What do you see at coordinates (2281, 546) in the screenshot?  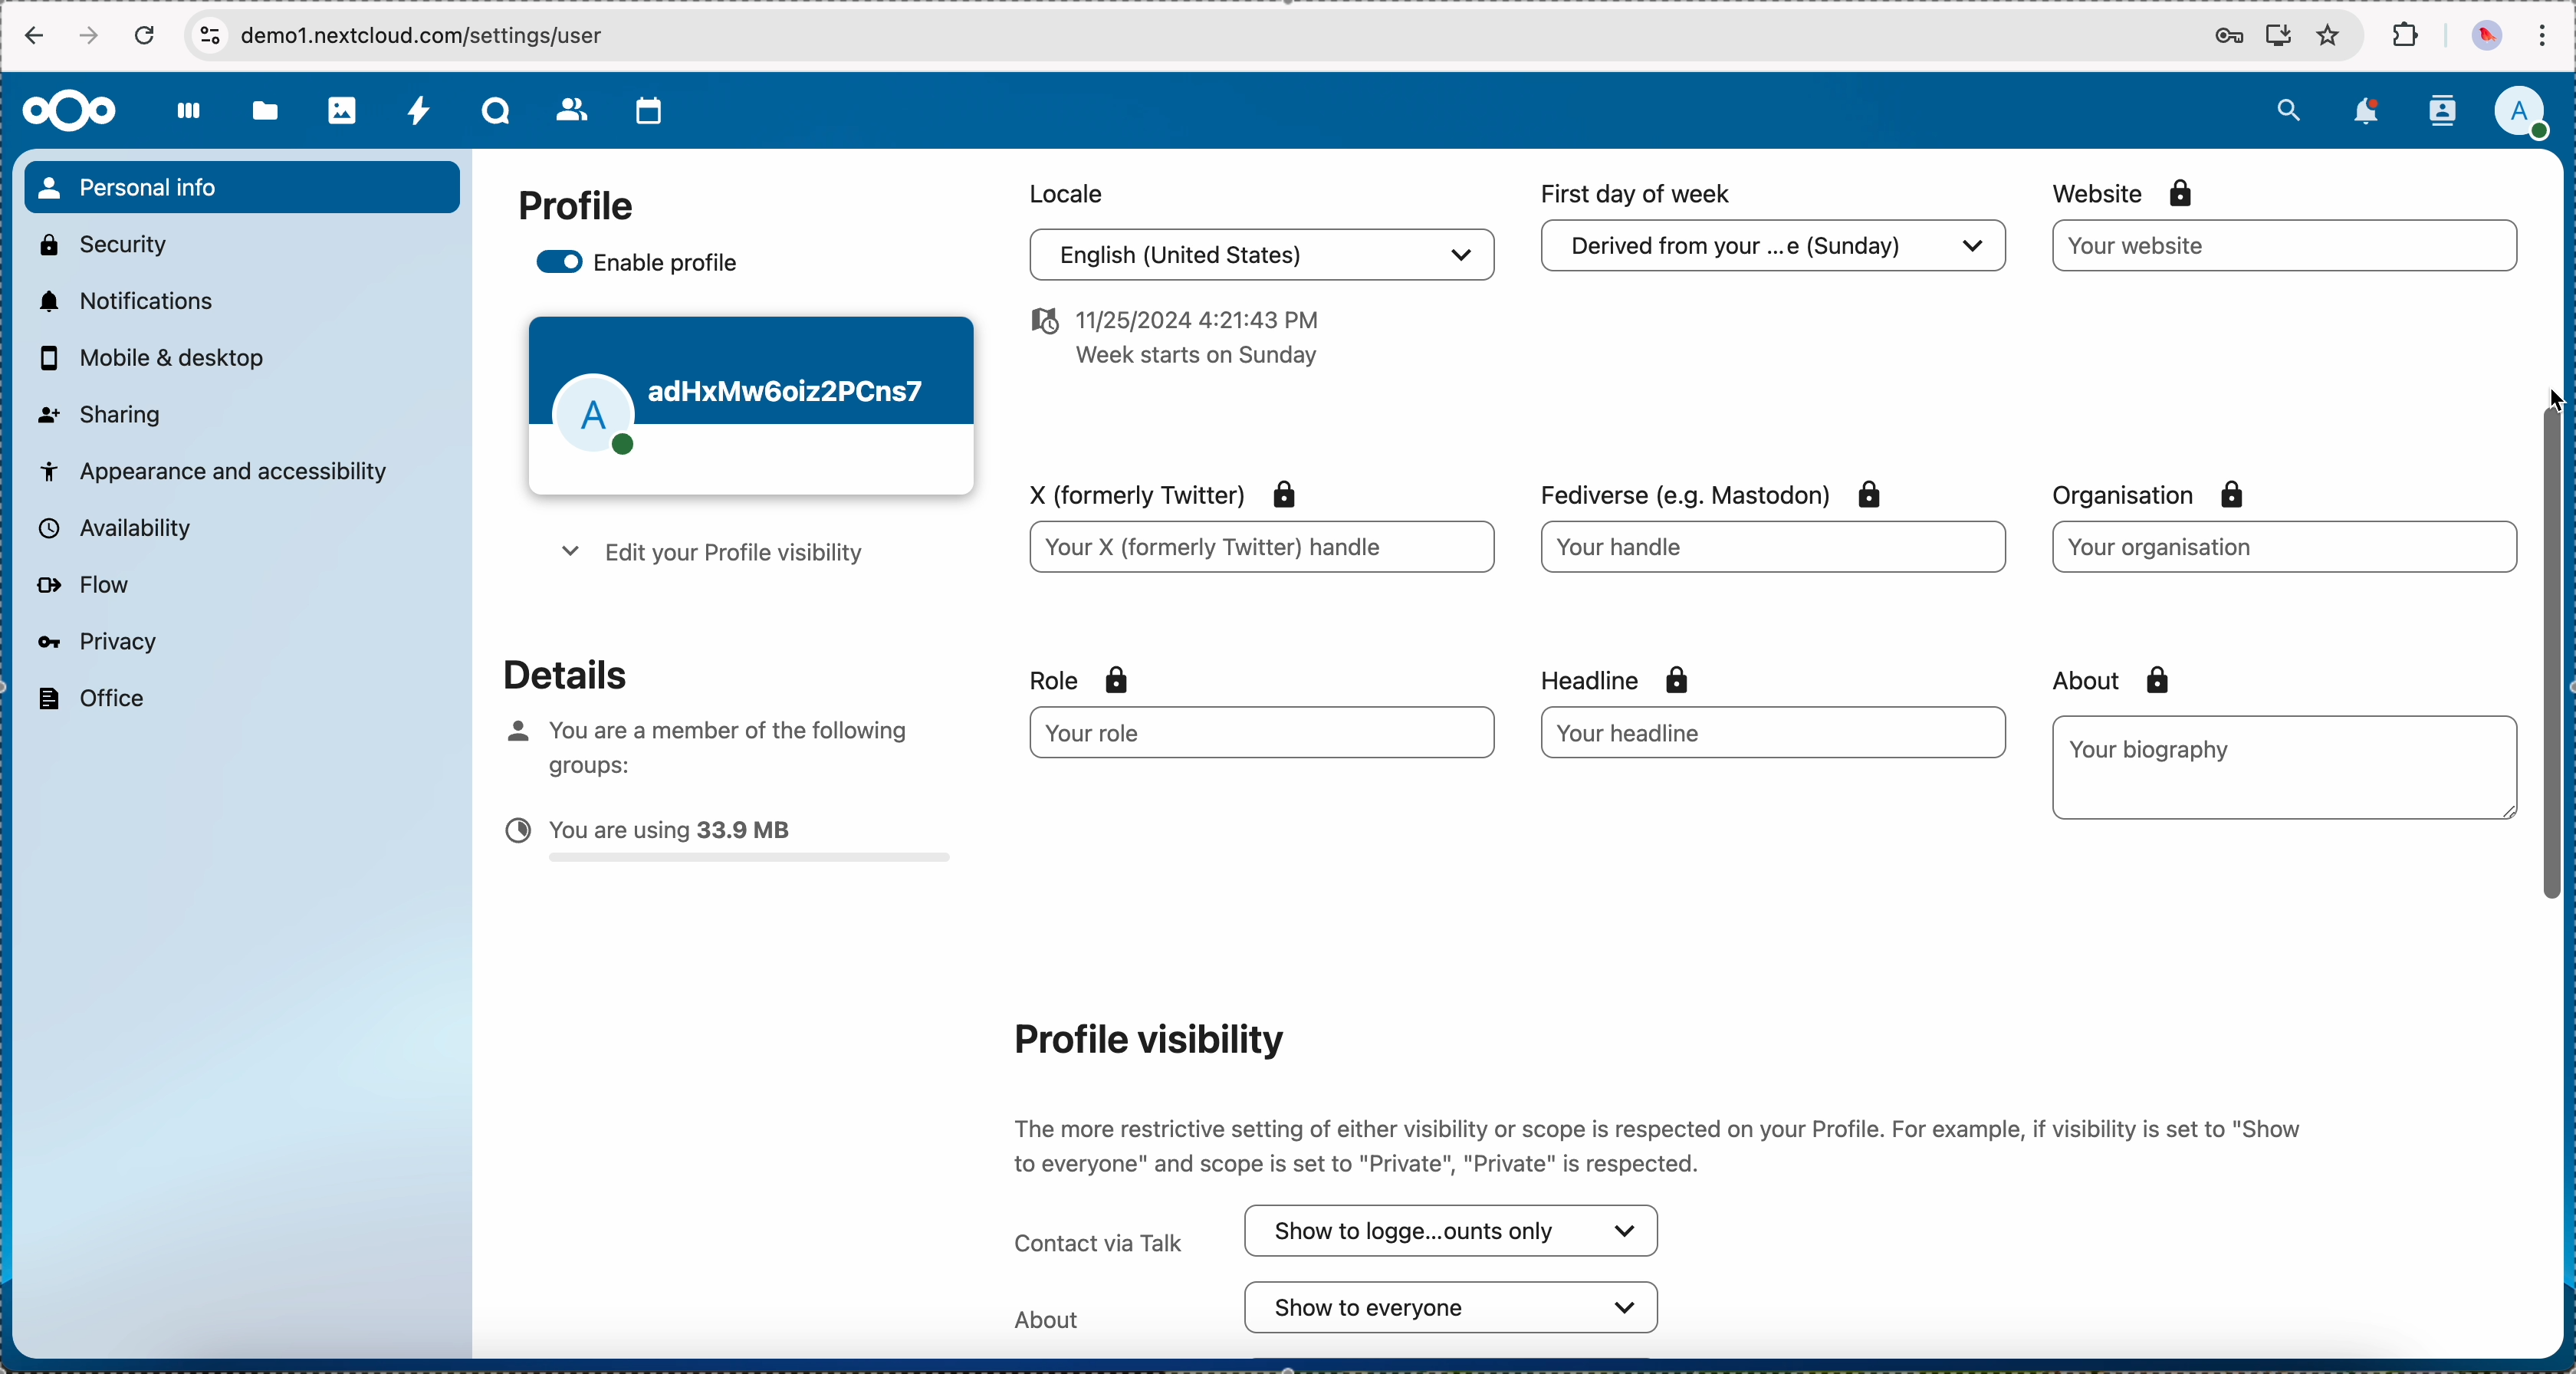 I see `organisation` at bounding box center [2281, 546].